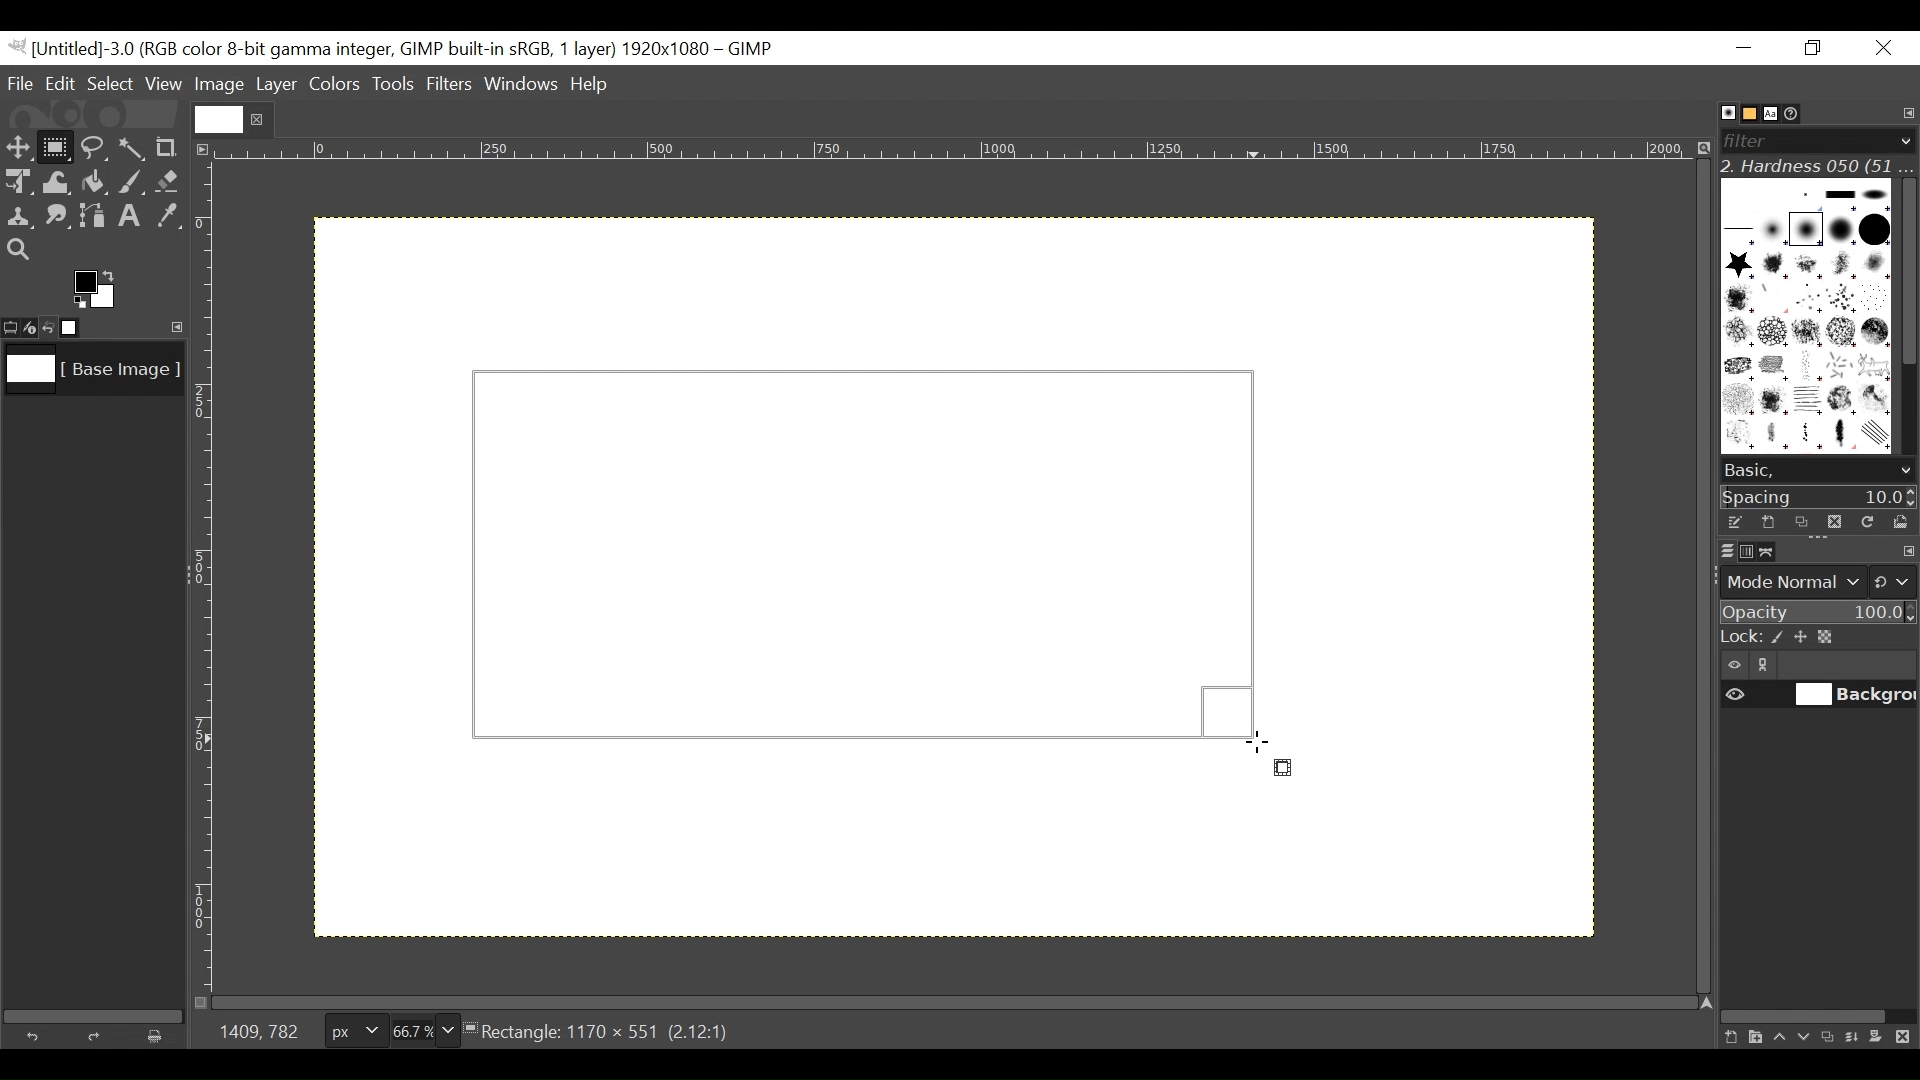 Image resolution: width=1920 pixels, height=1080 pixels. I want to click on Image, so click(219, 85).